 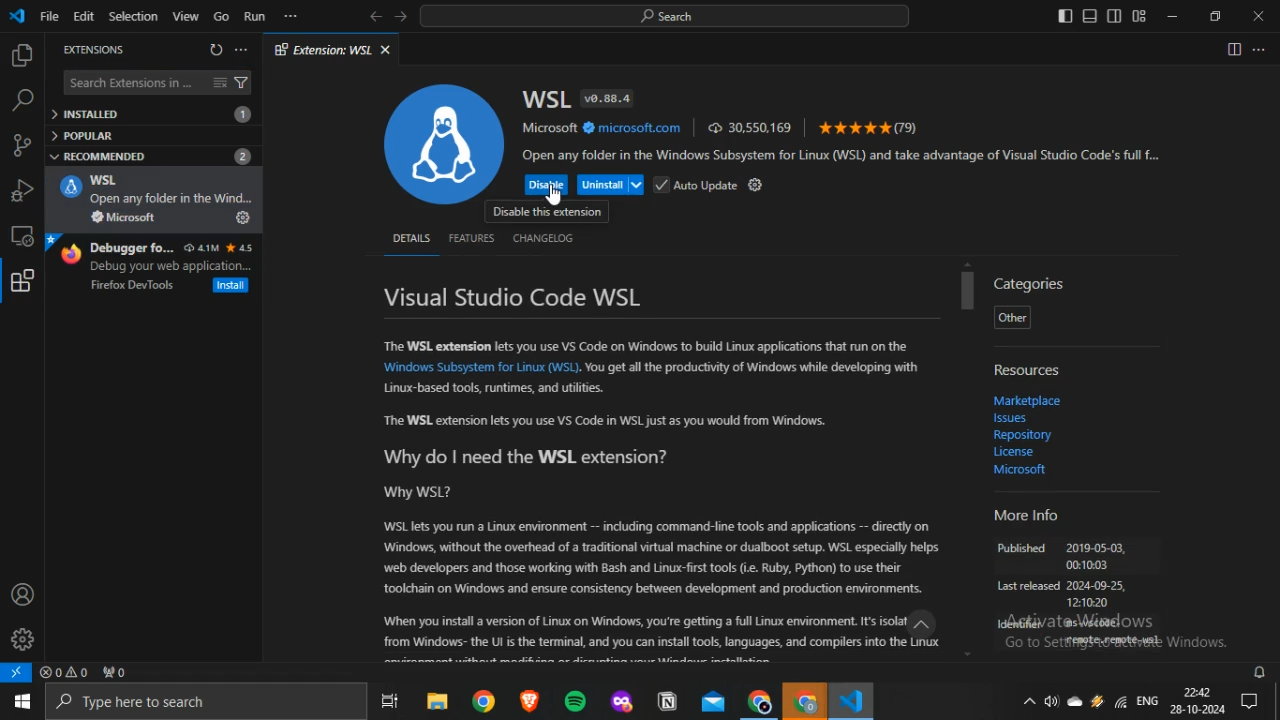 I want to click on clear, so click(x=219, y=82).